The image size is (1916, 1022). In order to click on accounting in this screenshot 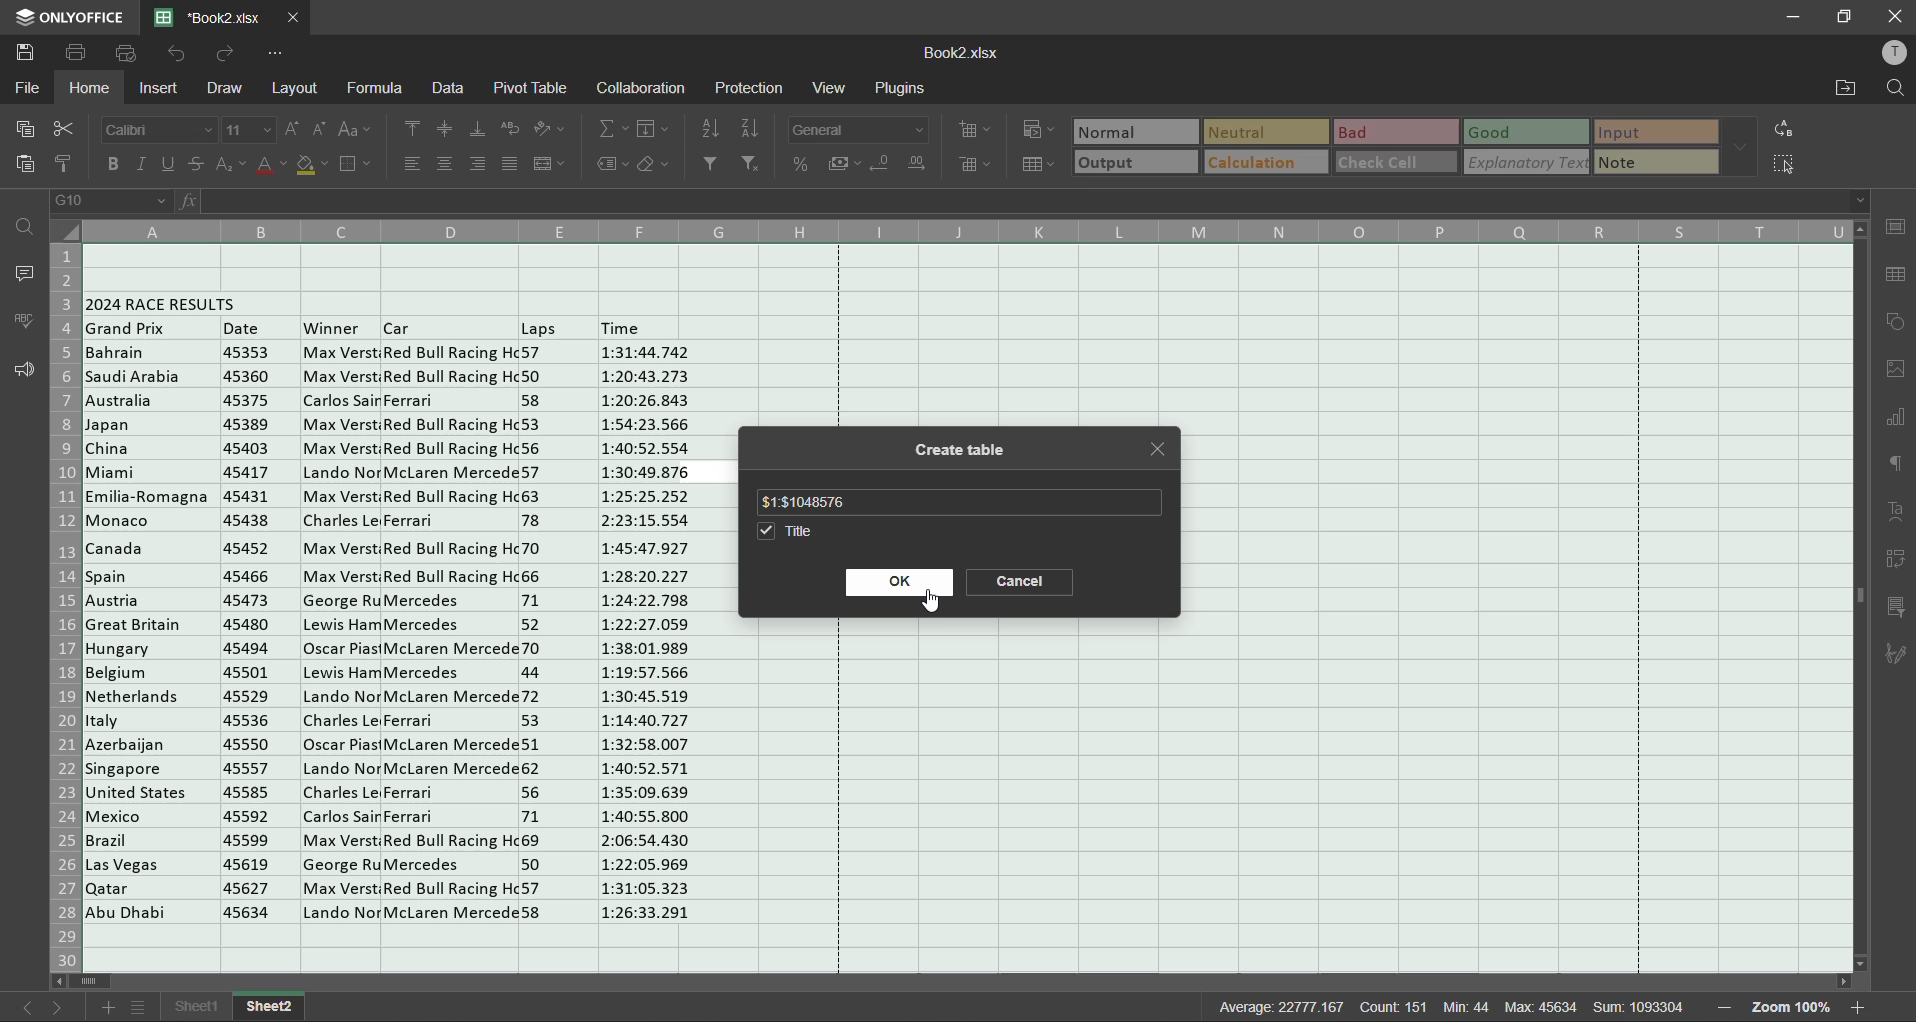, I will do `click(846, 162)`.